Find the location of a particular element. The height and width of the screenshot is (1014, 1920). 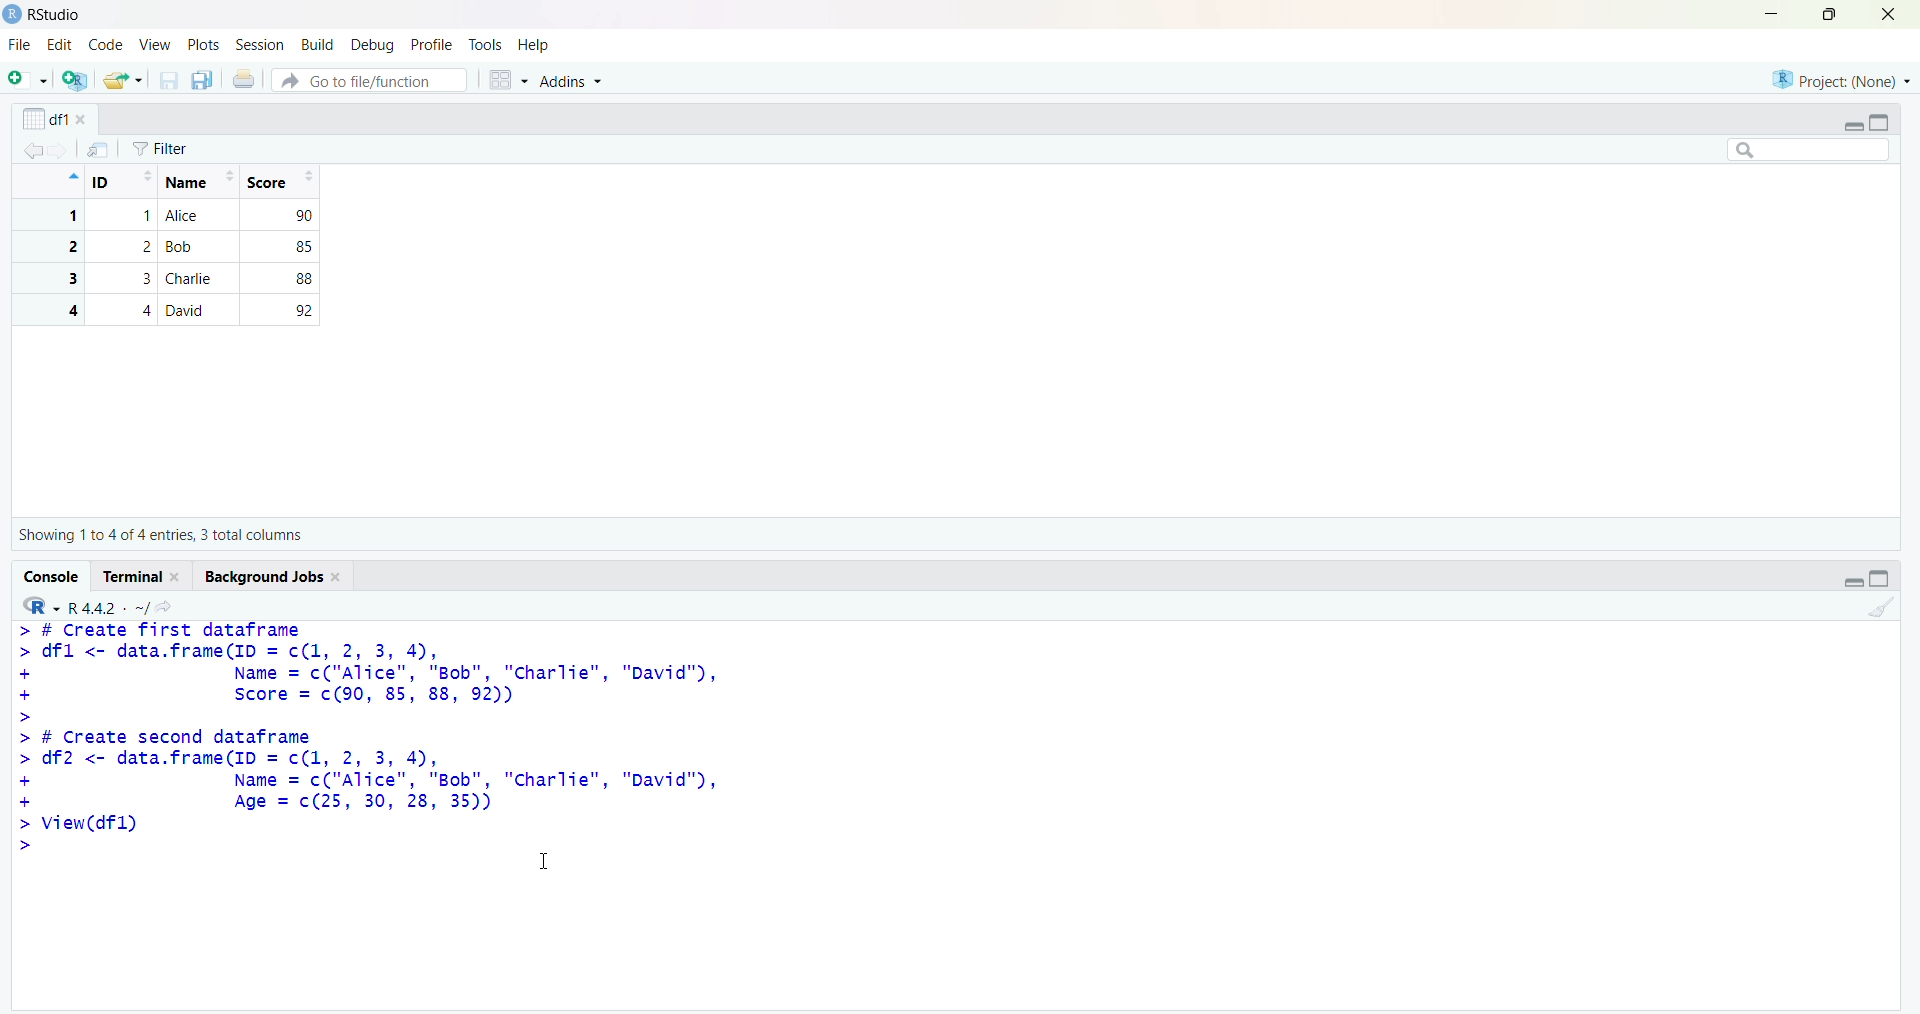

Collapse/expand  is located at coordinates (1853, 582).